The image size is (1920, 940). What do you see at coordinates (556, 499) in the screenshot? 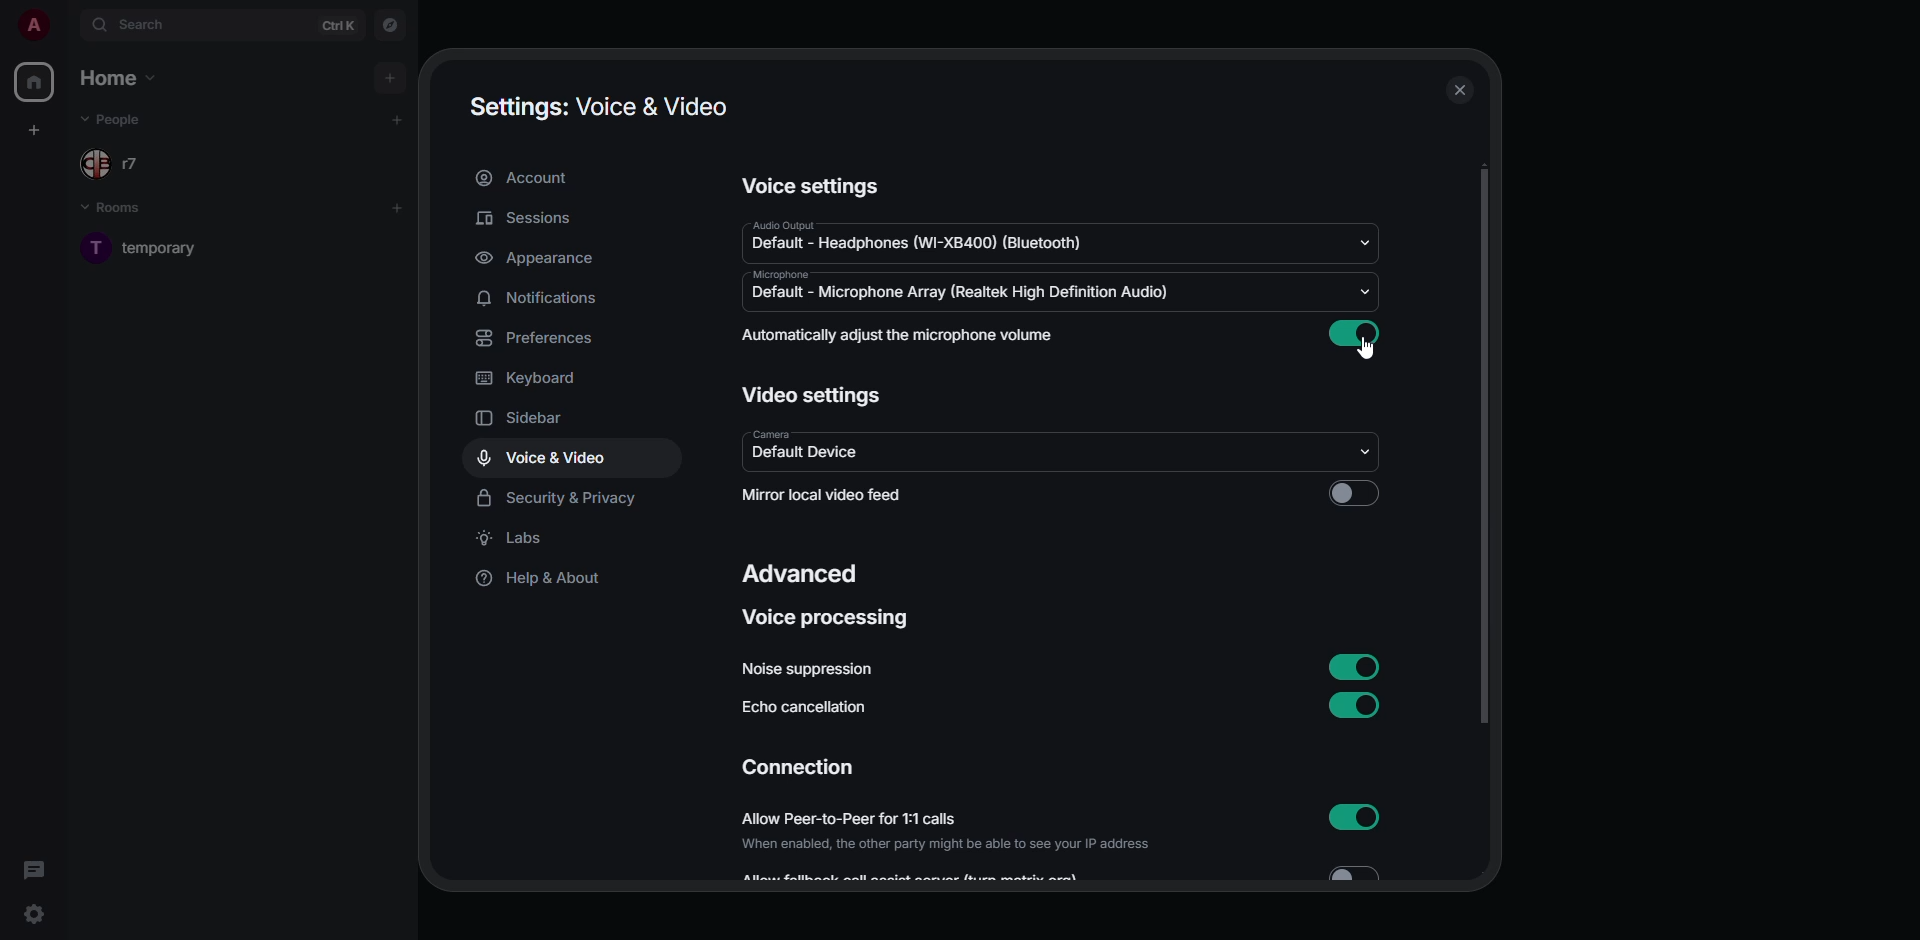
I see `security & privacy` at bounding box center [556, 499].